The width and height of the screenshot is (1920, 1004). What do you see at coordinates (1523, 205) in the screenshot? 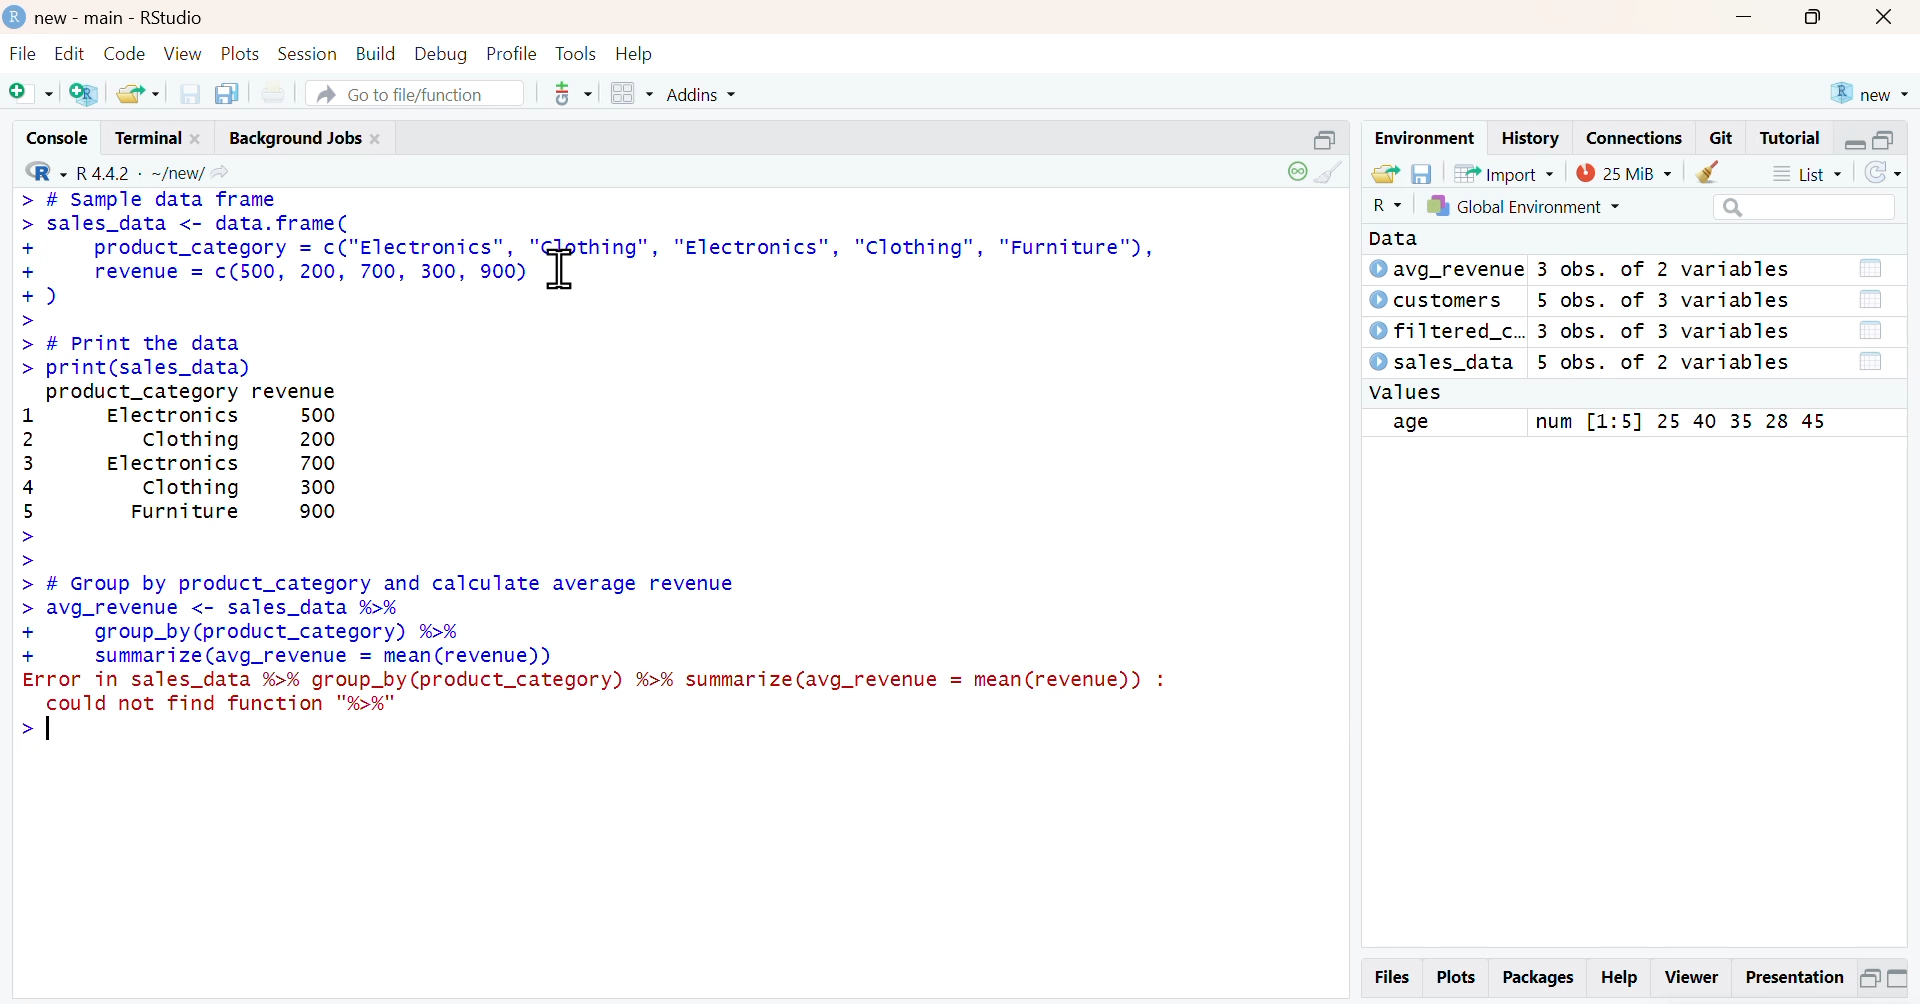
I see `Select Environment - Global Environment` at bounding box center [1523, 205].